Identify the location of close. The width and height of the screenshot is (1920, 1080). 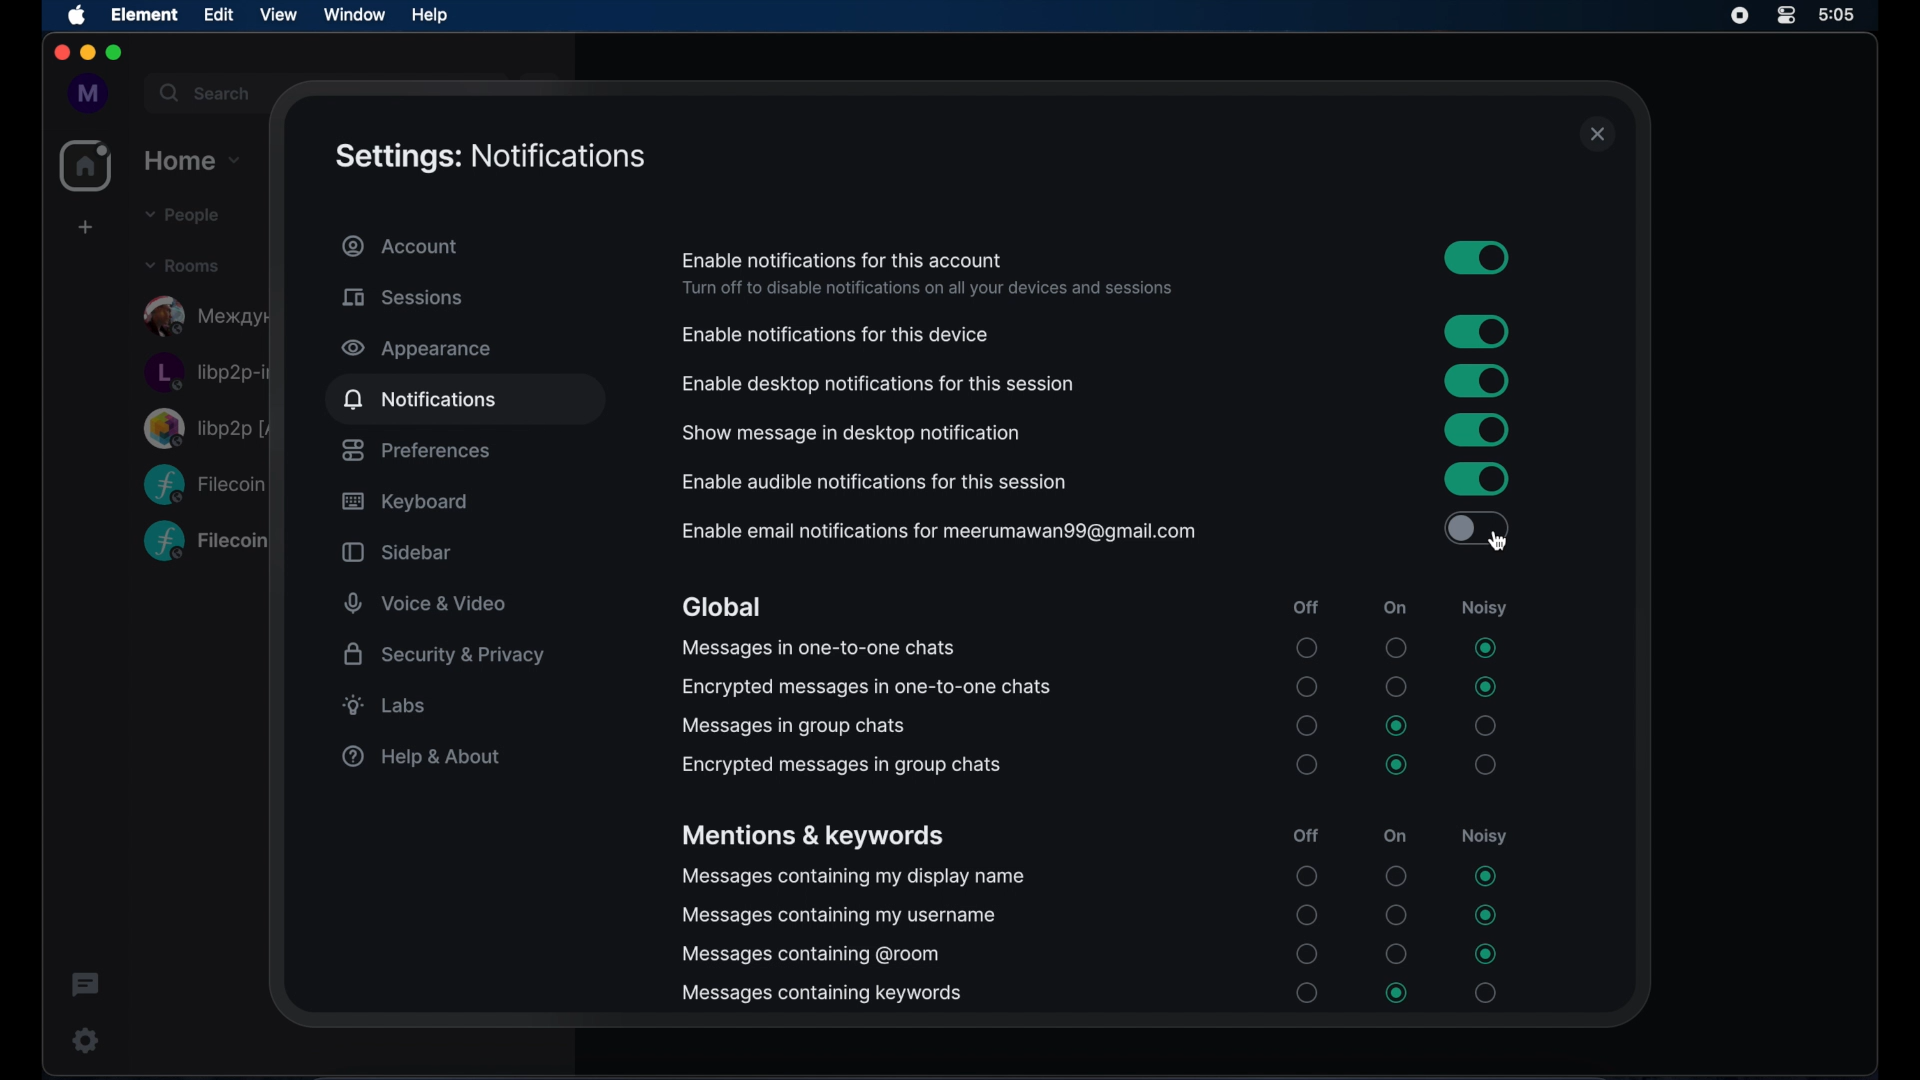
(1598, 135).